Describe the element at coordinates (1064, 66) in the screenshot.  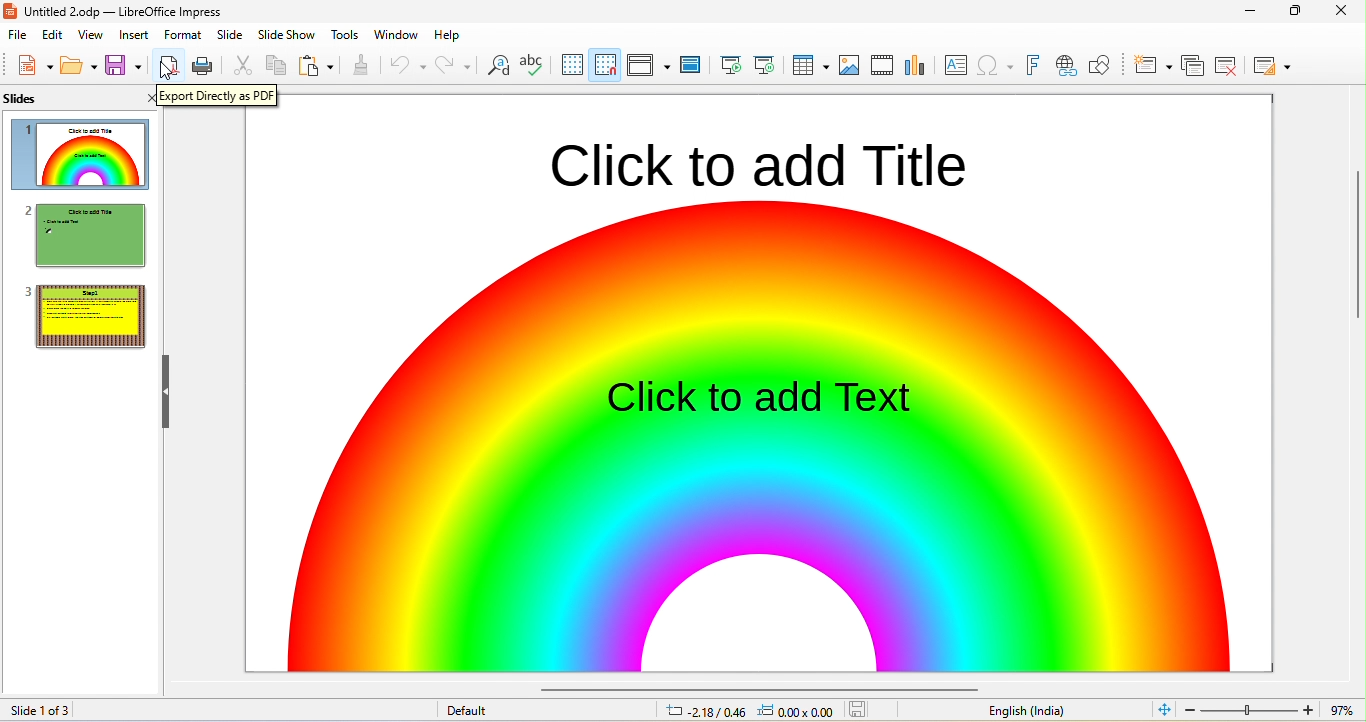
I see `hyperlink` at that location.